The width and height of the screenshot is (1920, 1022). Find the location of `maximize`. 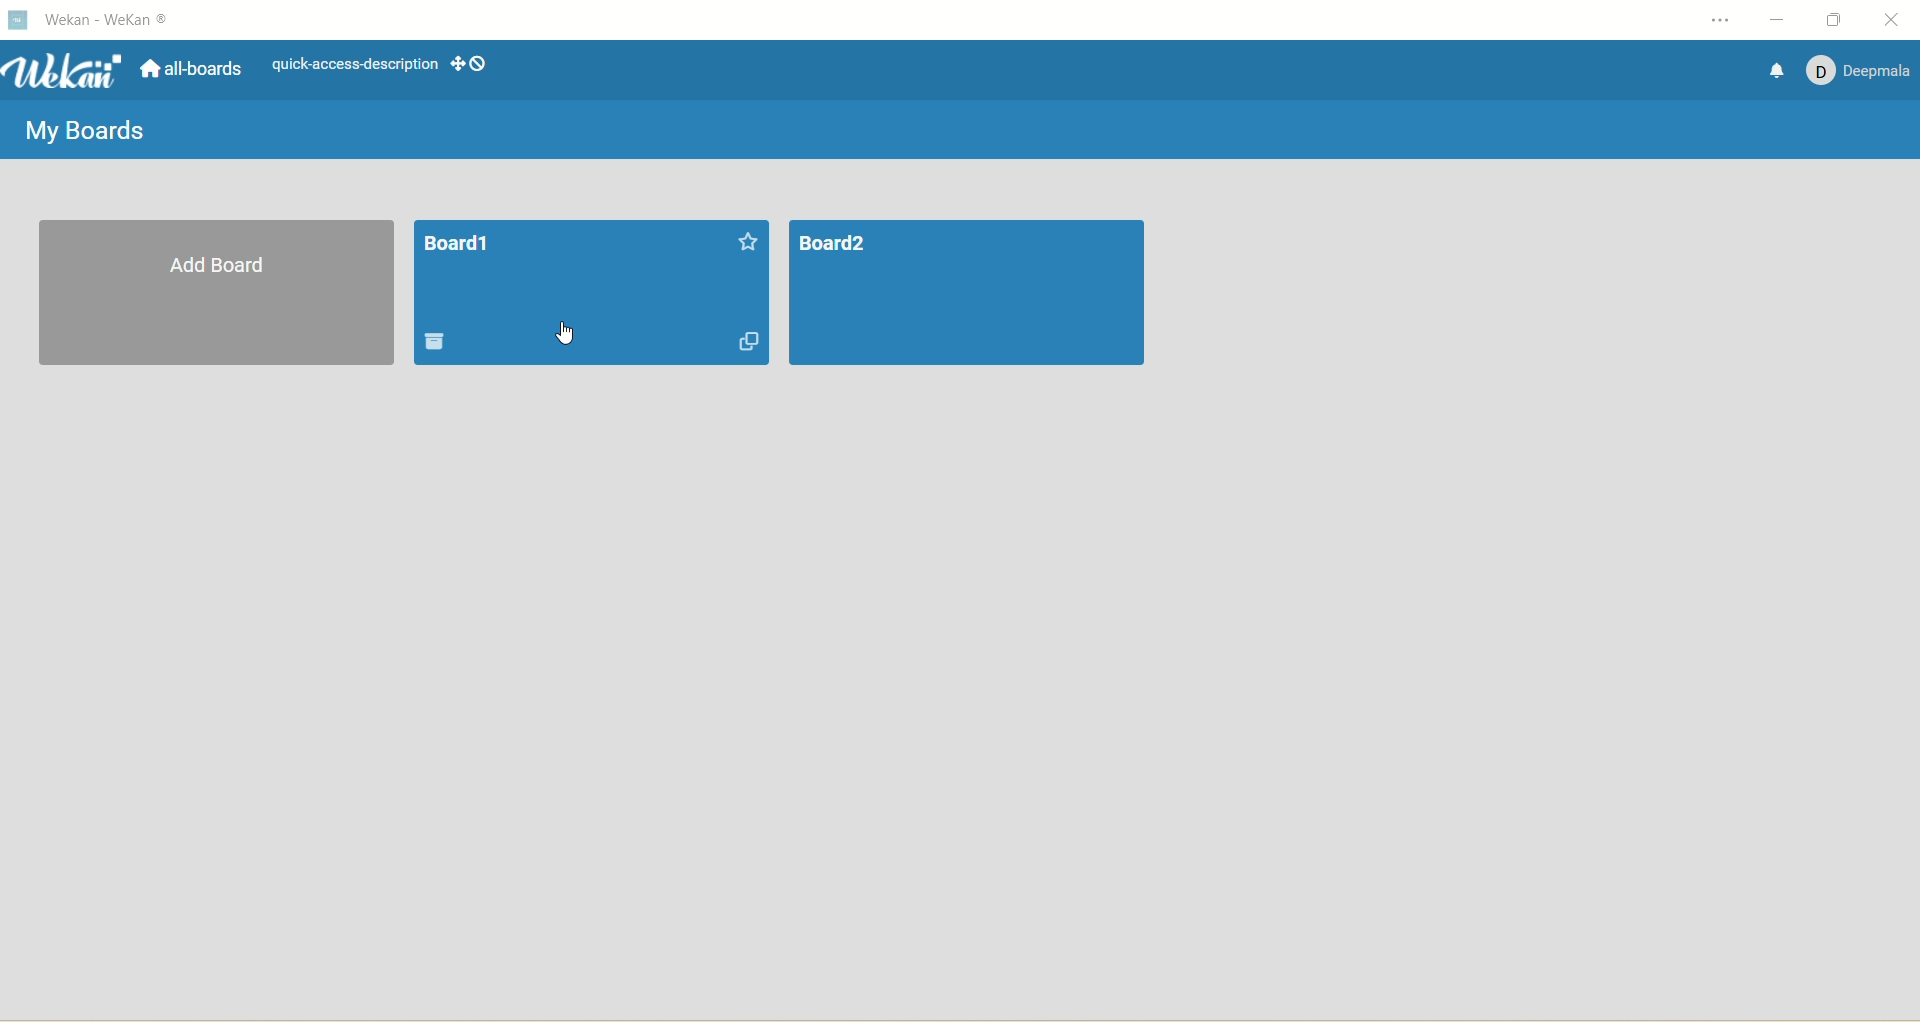

maximize is located at coordinates (1832, 20).